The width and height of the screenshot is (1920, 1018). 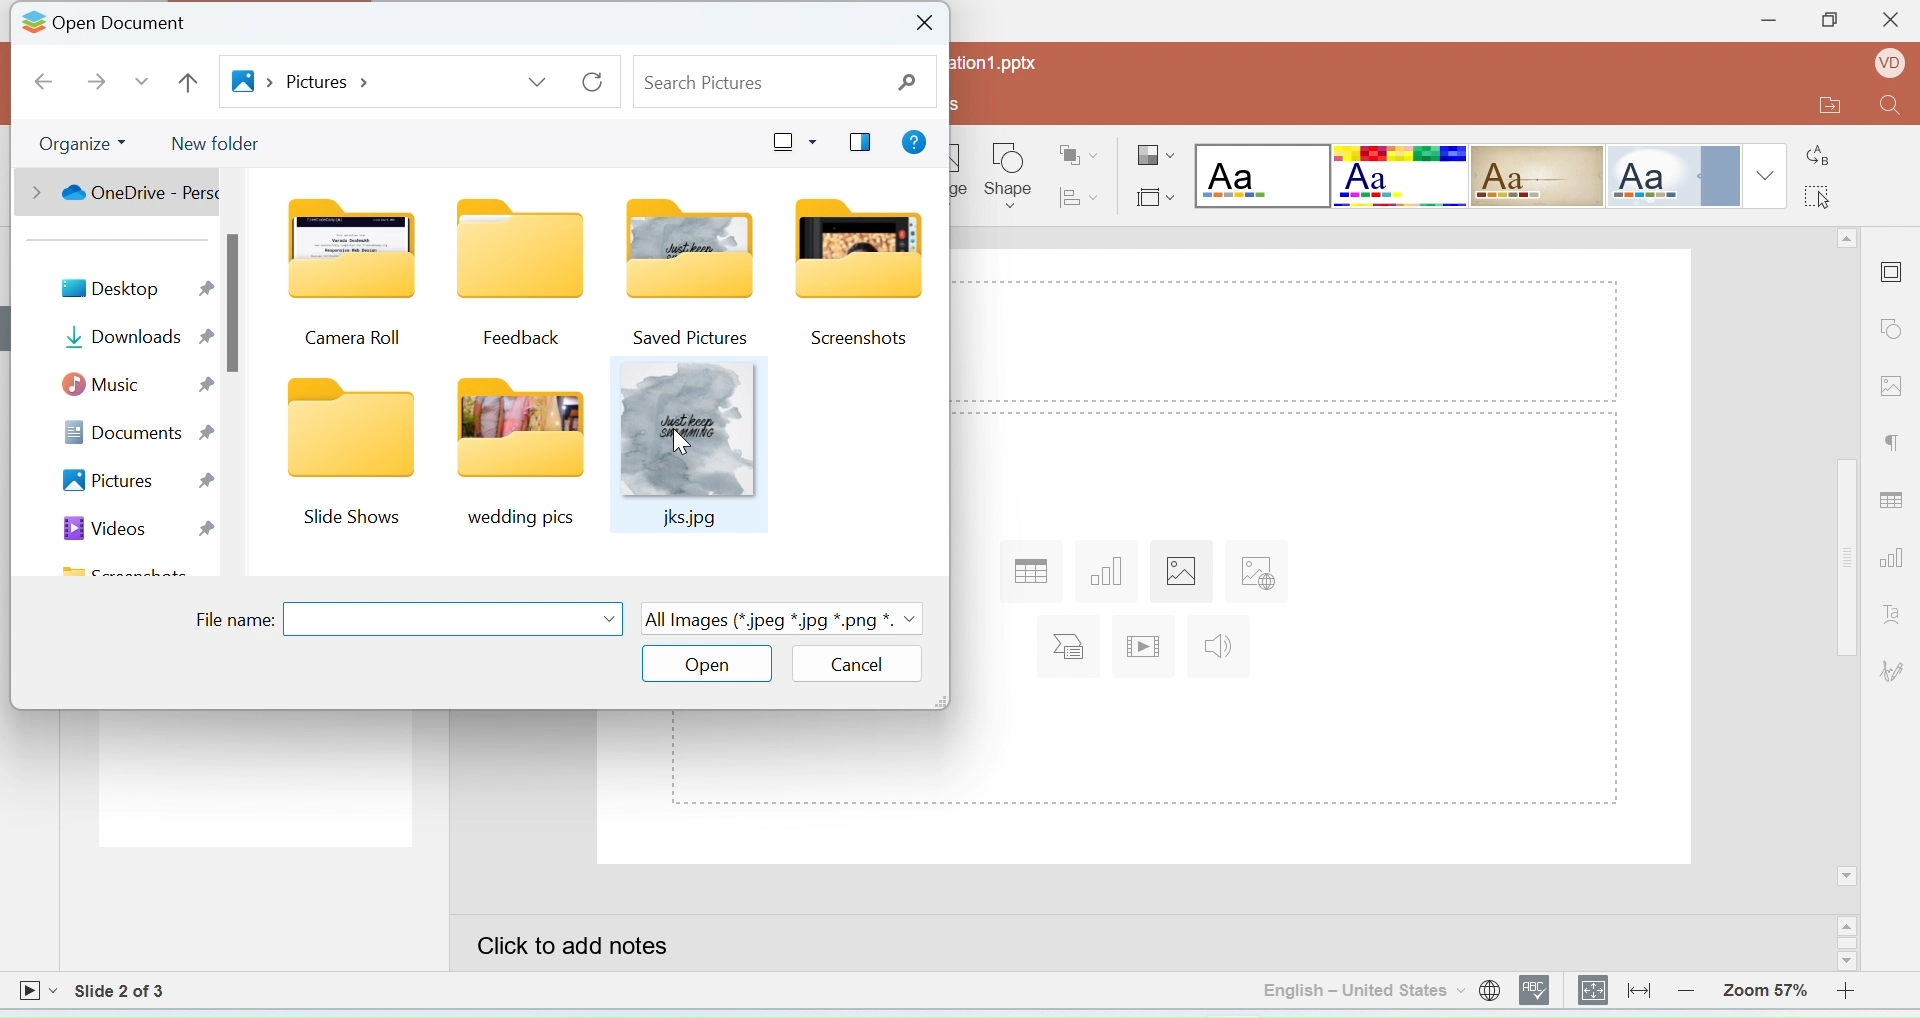 What do you see at coordinates (46, 82) in the screenshot?
I see `back` at bounding box center [46, 82].